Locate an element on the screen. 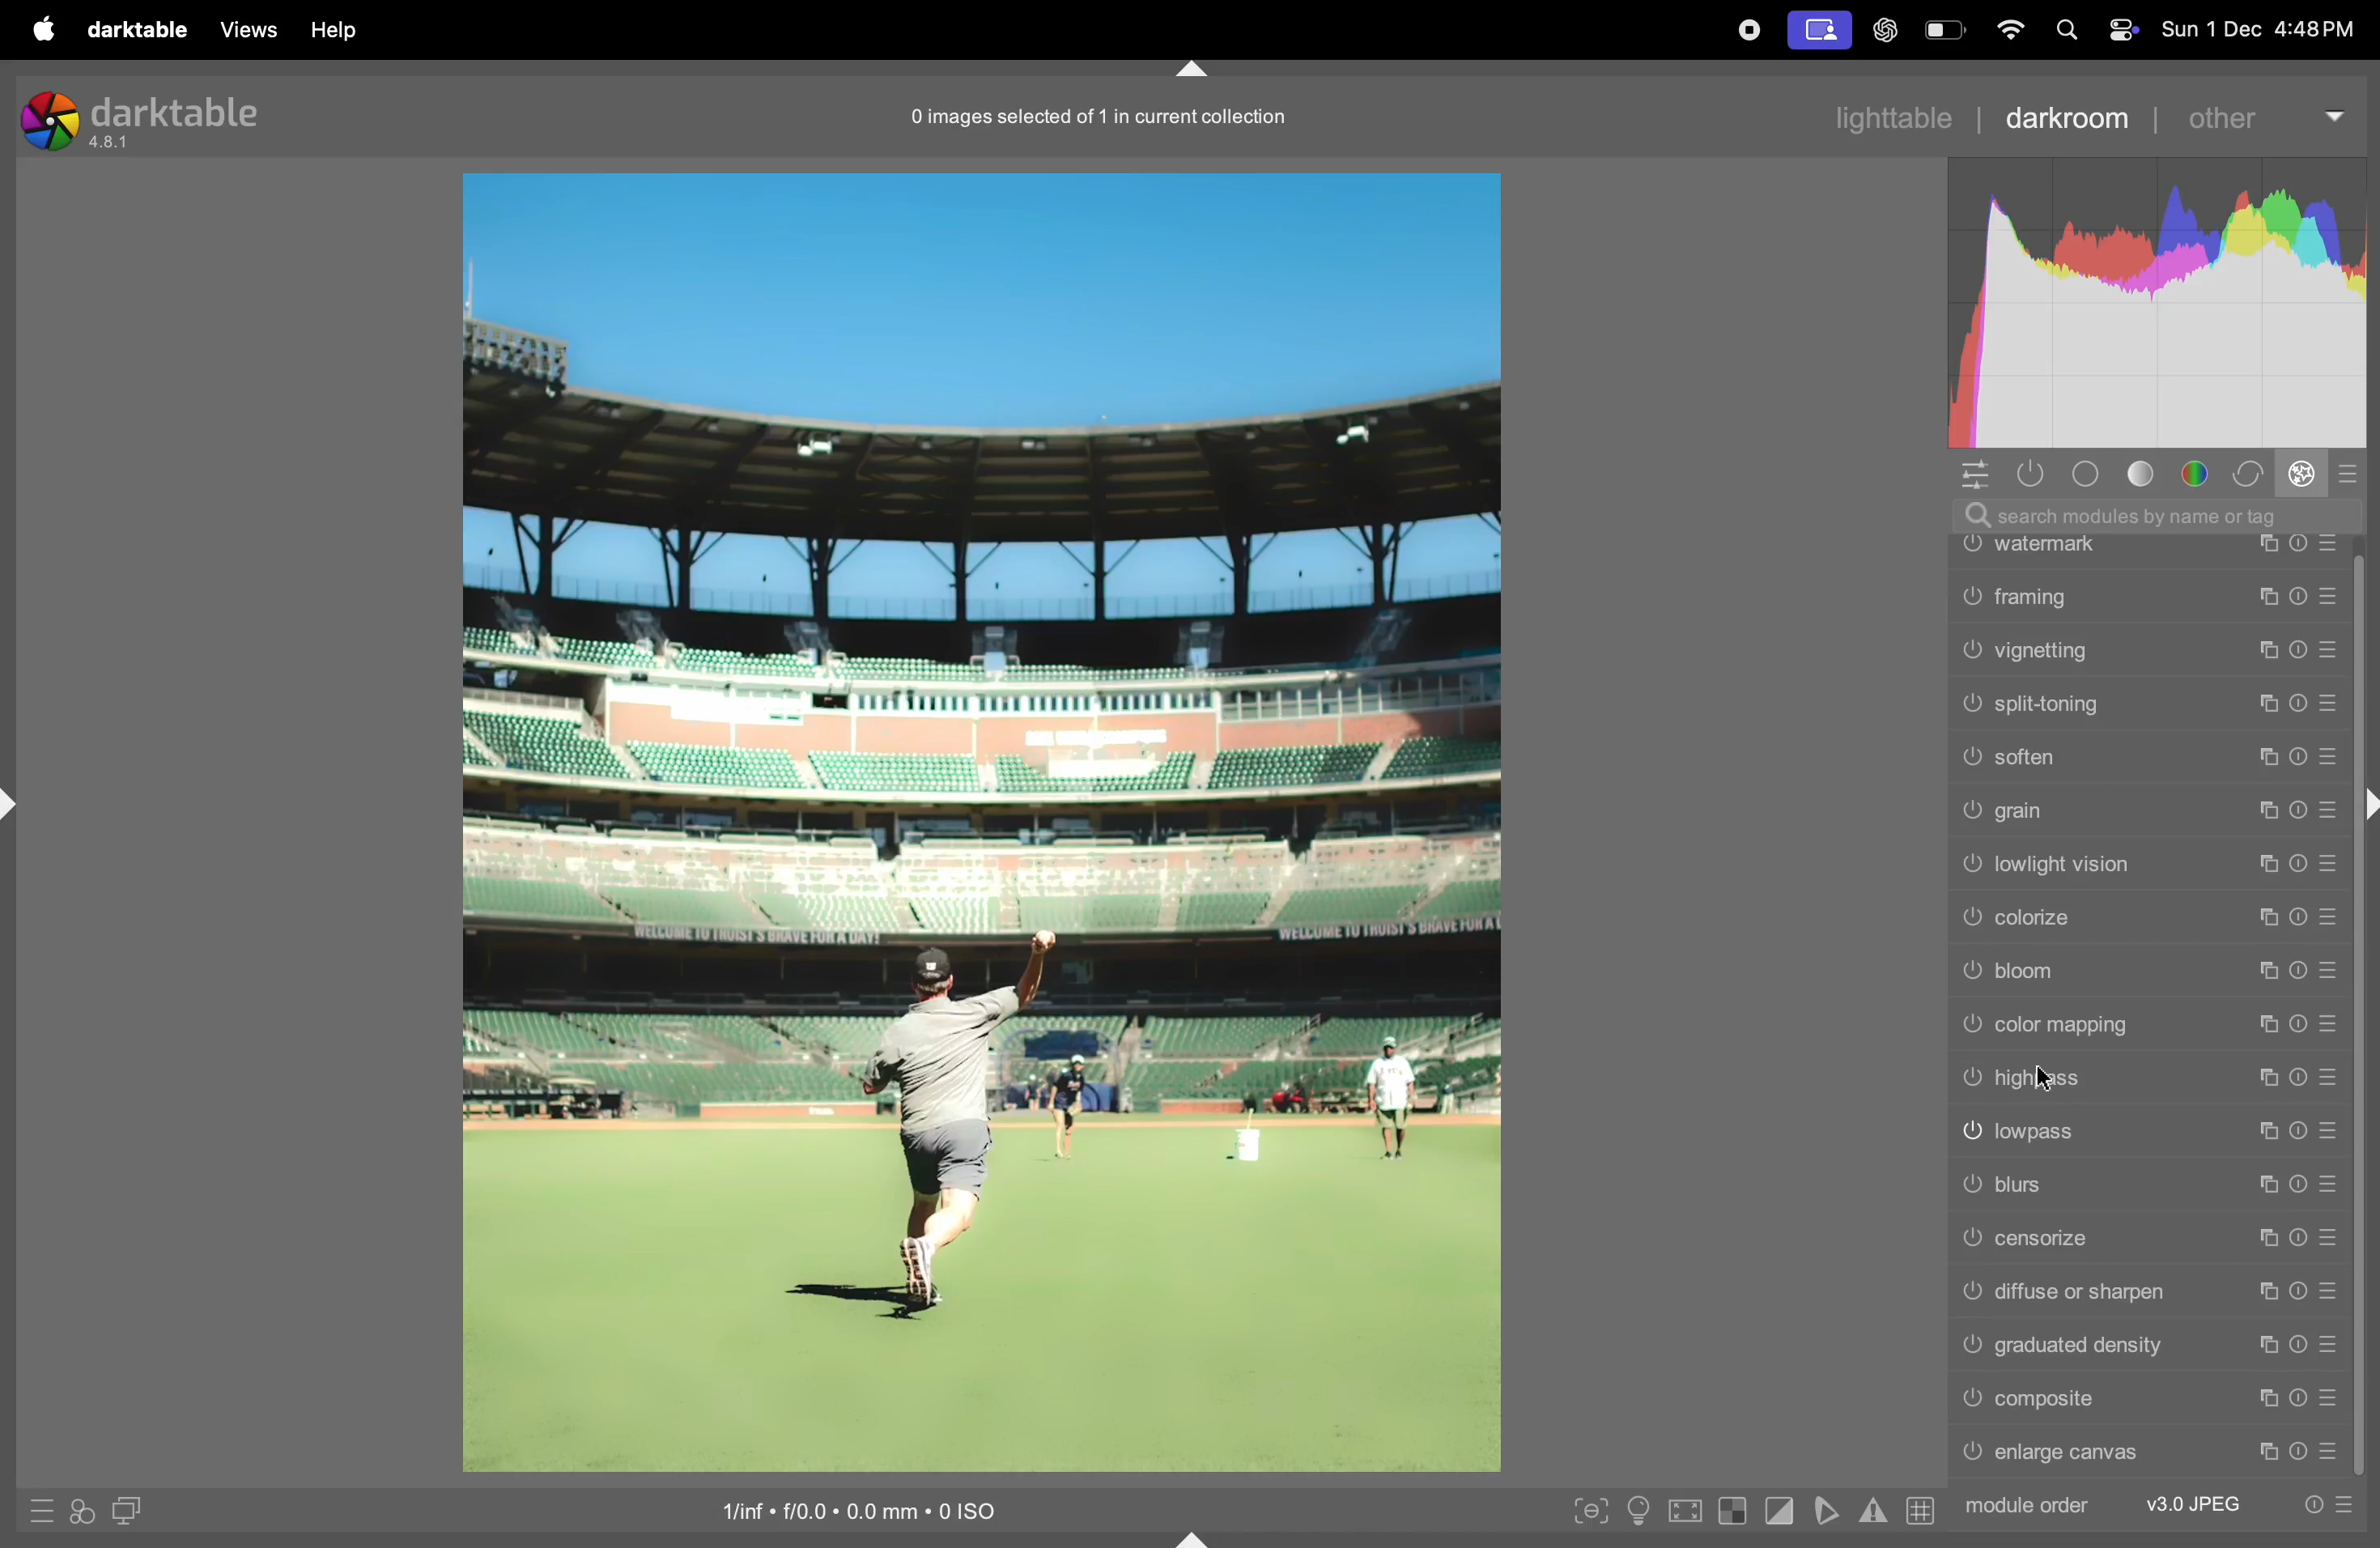  options is located at coordinates (1979, 475).